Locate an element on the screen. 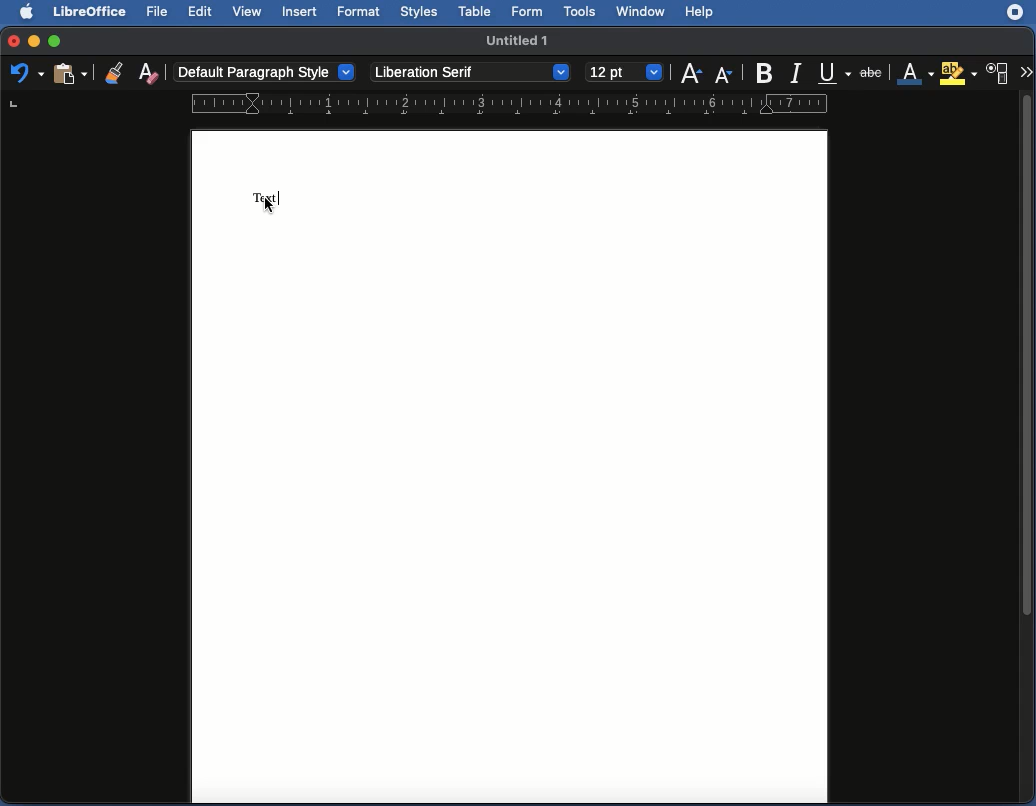 Image resolution: width=1036 pixels, height=806 pixels. Window is located at coordinates (639, 13).